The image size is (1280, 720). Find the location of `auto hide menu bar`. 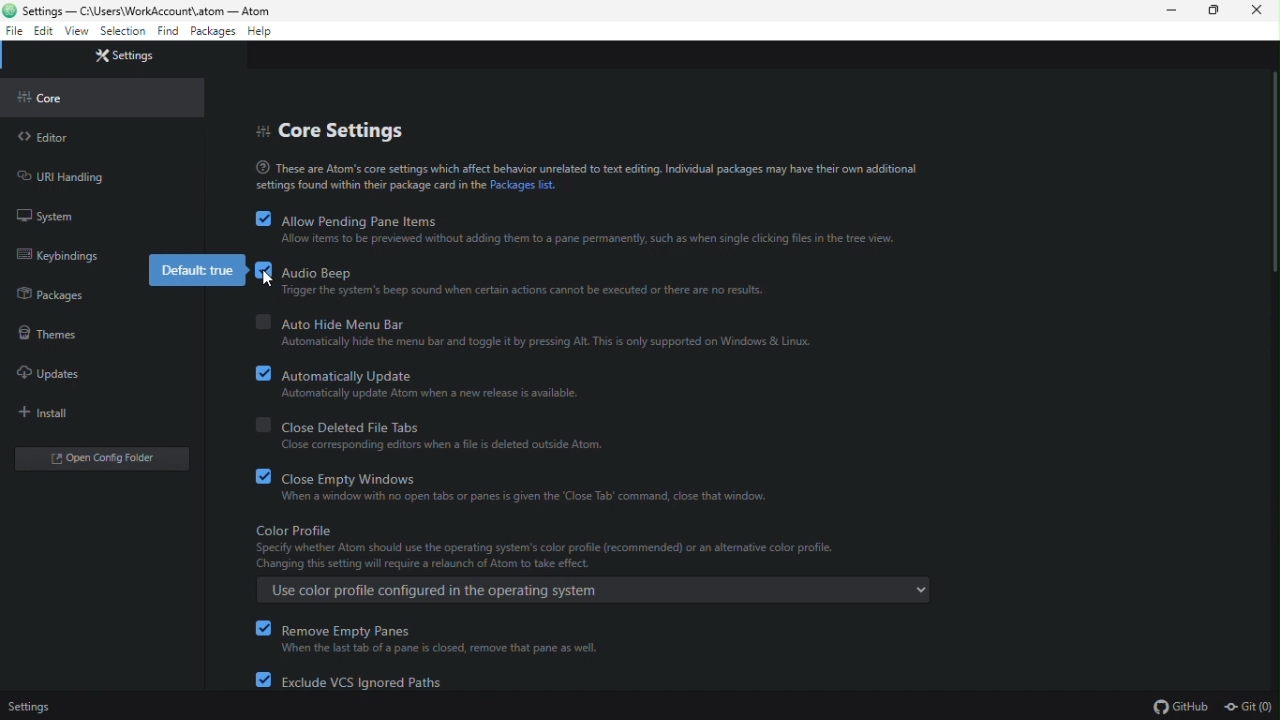

auto hide menu bar is located at coordinates (391, 322).